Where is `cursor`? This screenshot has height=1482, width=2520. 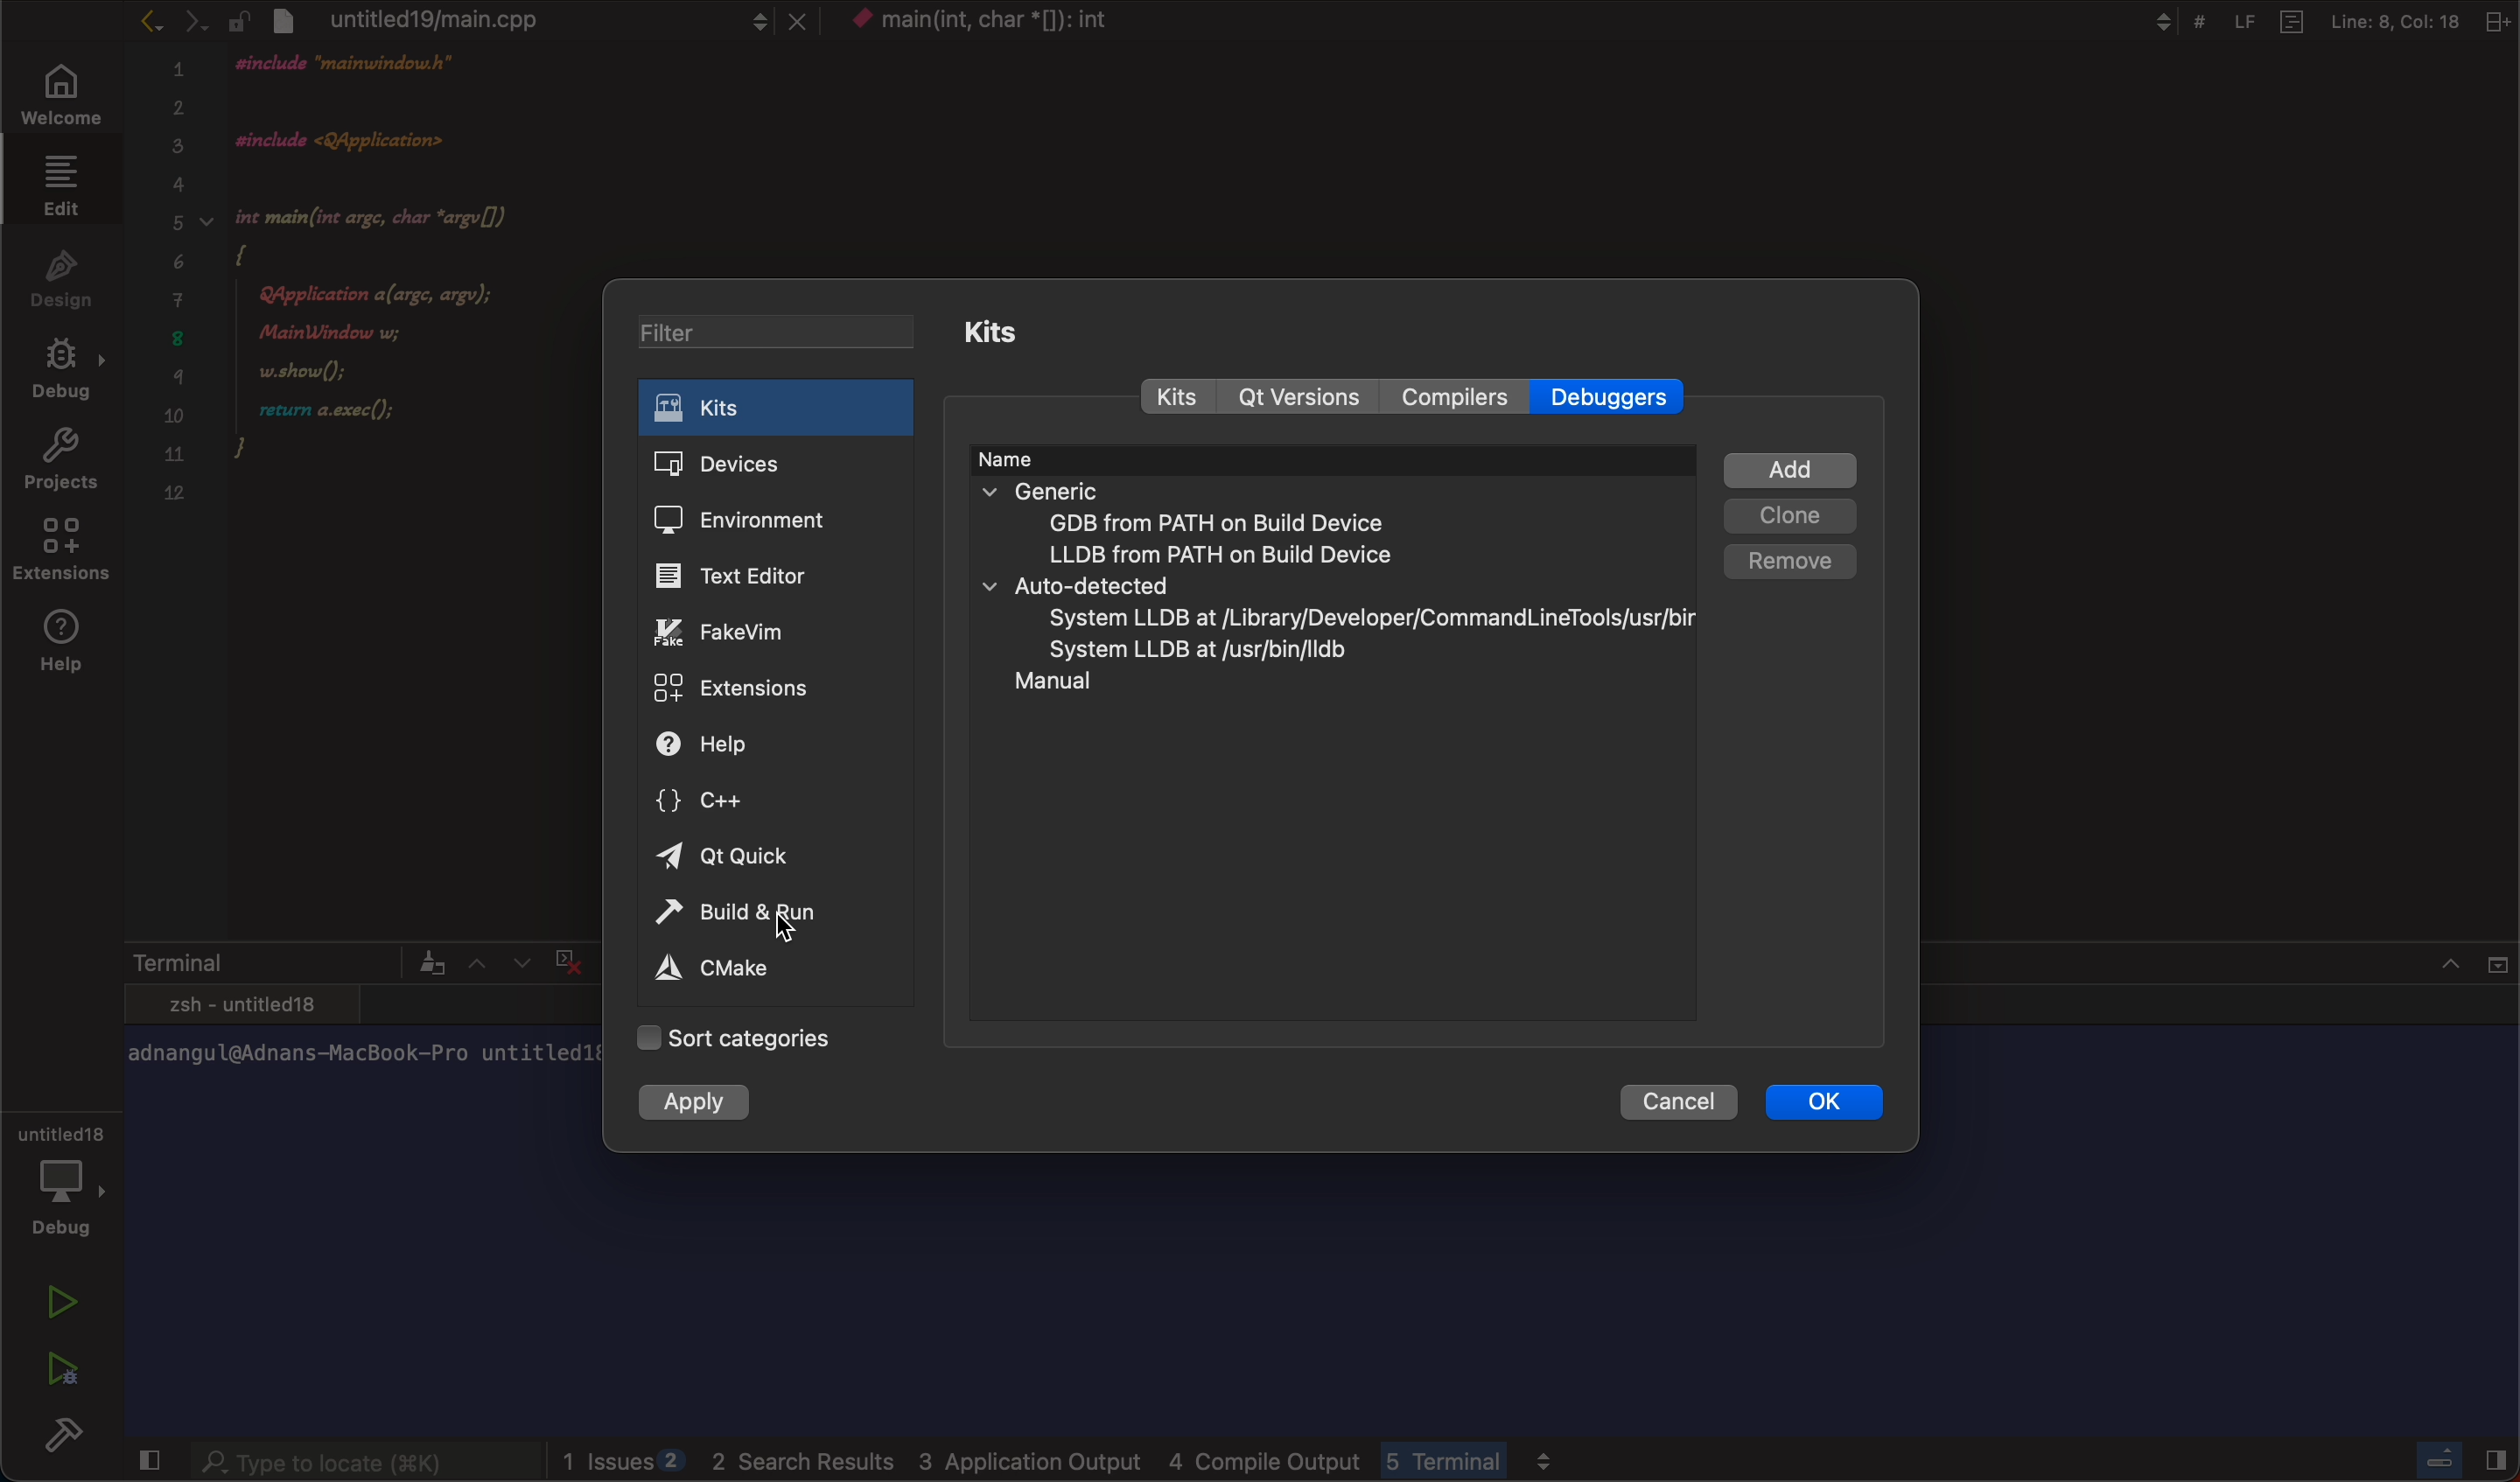
cursor is located at coordinates (780, 923).